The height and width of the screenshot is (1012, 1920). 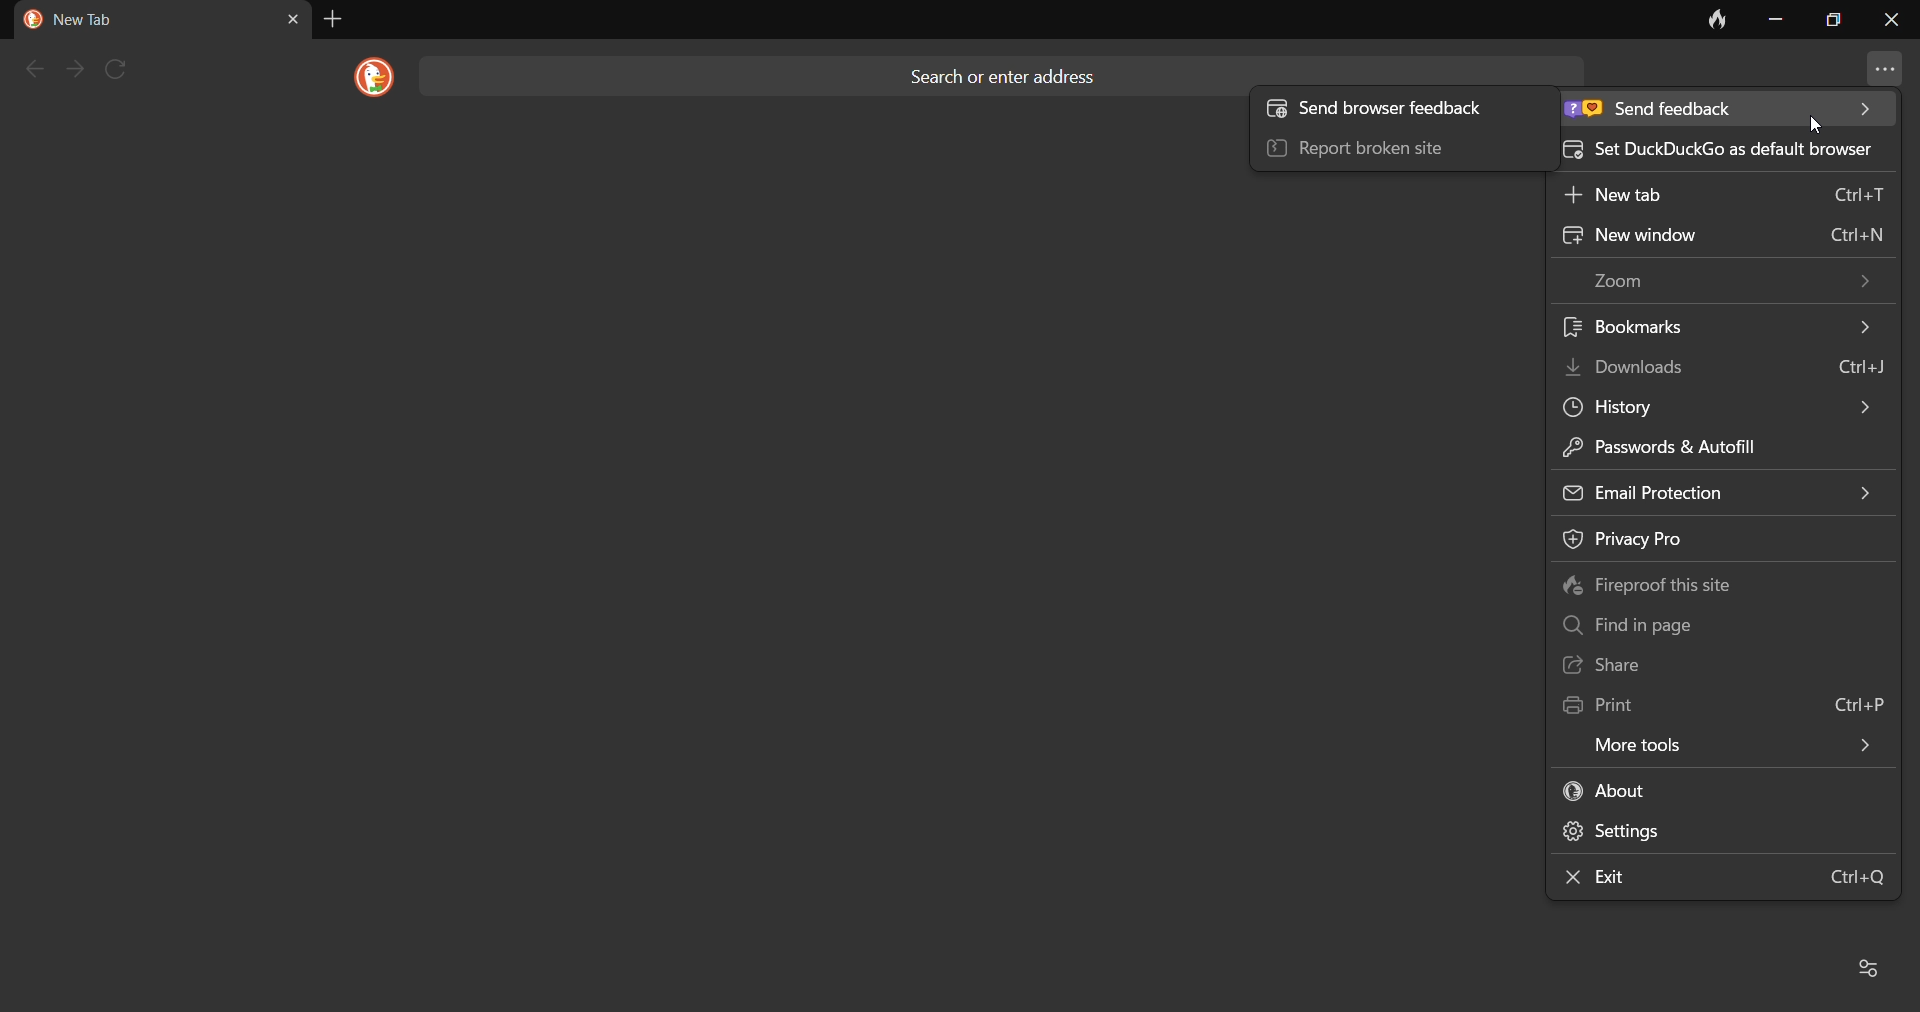 I want to click on print, so click(x=1726, y=700).